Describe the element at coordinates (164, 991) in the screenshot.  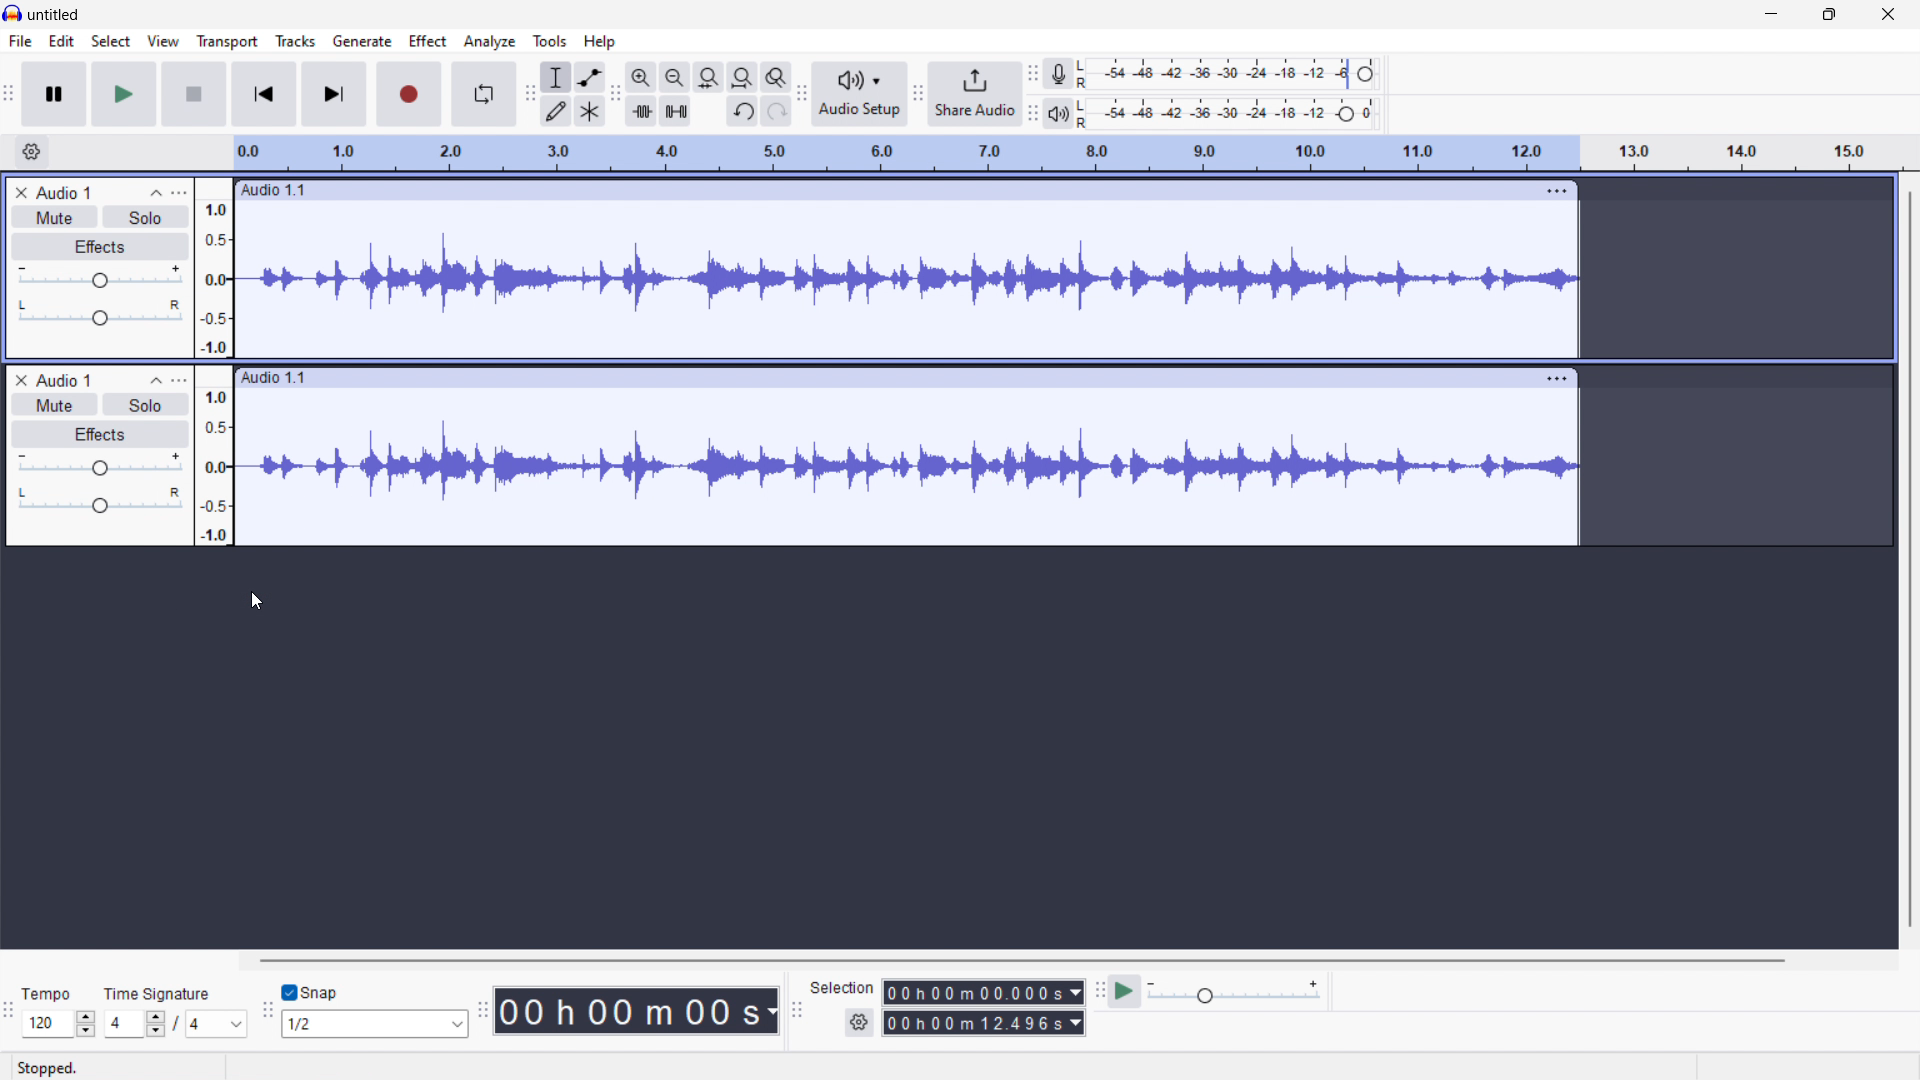
I see `Time Signature Label` at that location.